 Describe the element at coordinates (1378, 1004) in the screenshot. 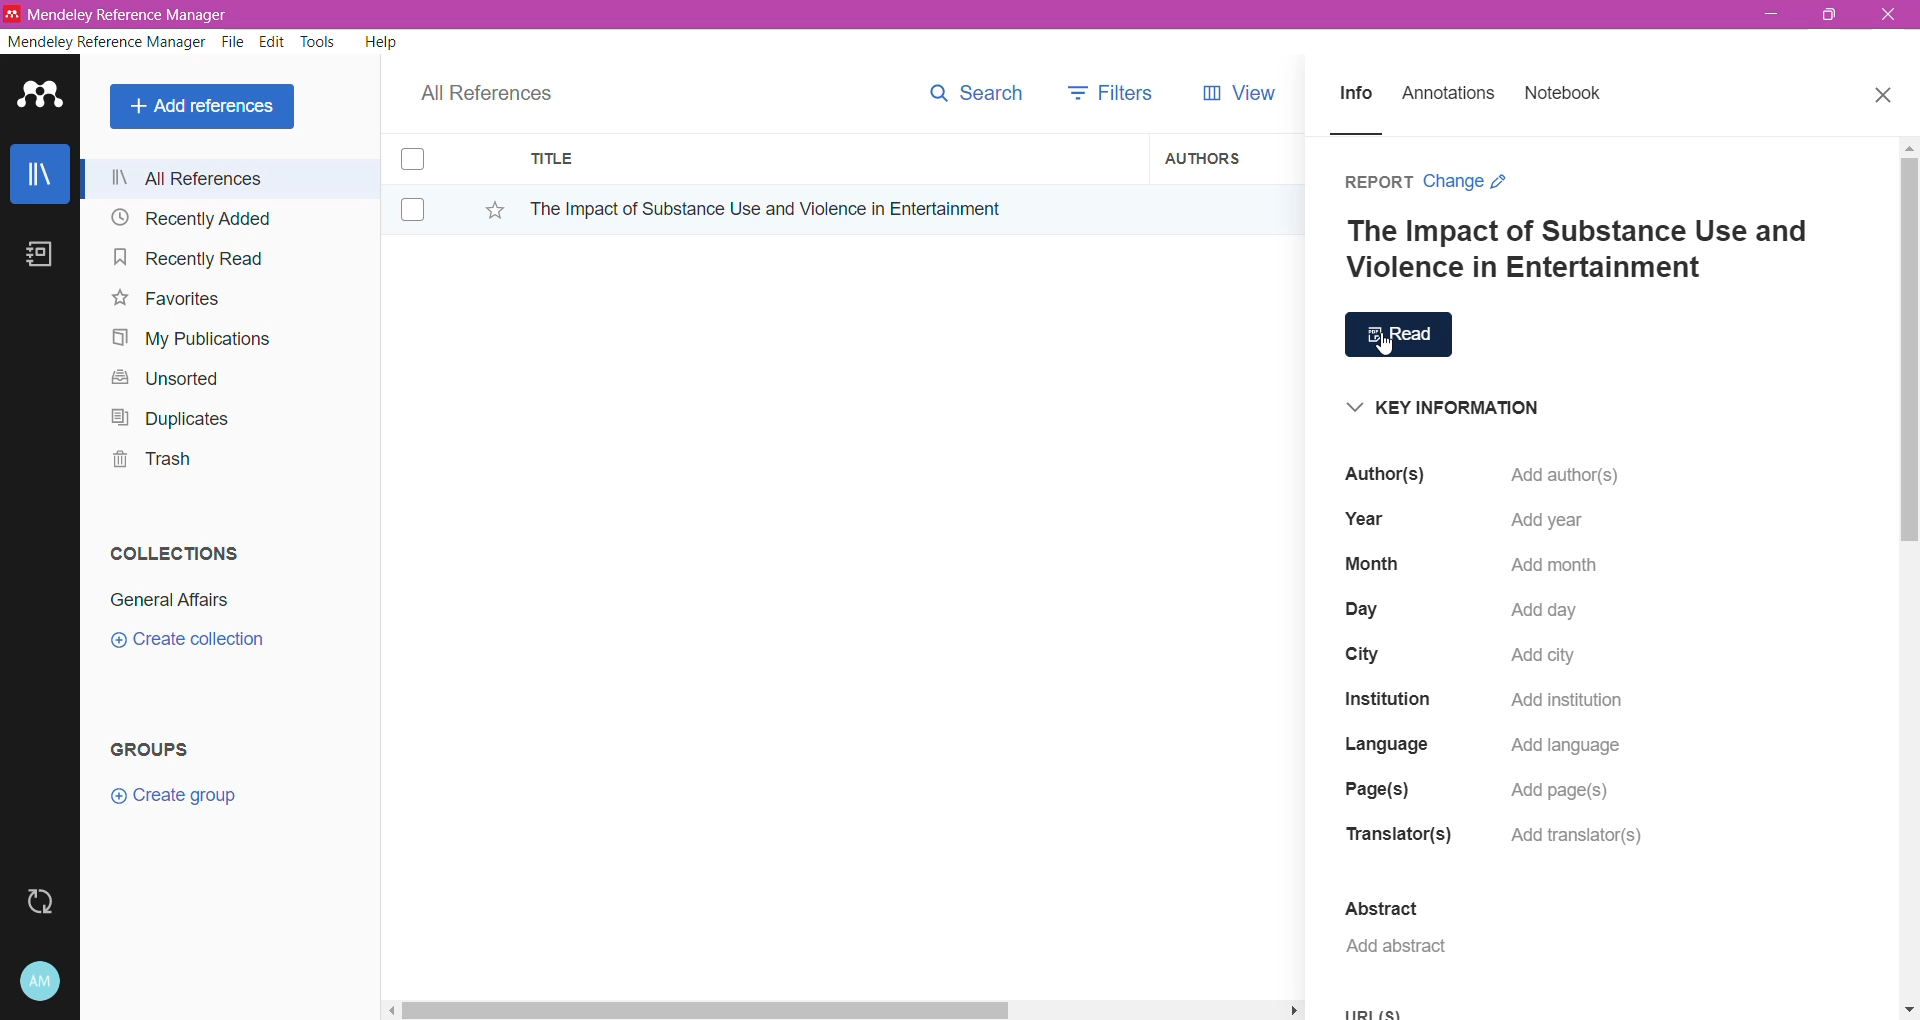

I see `URL(S)` at that location.